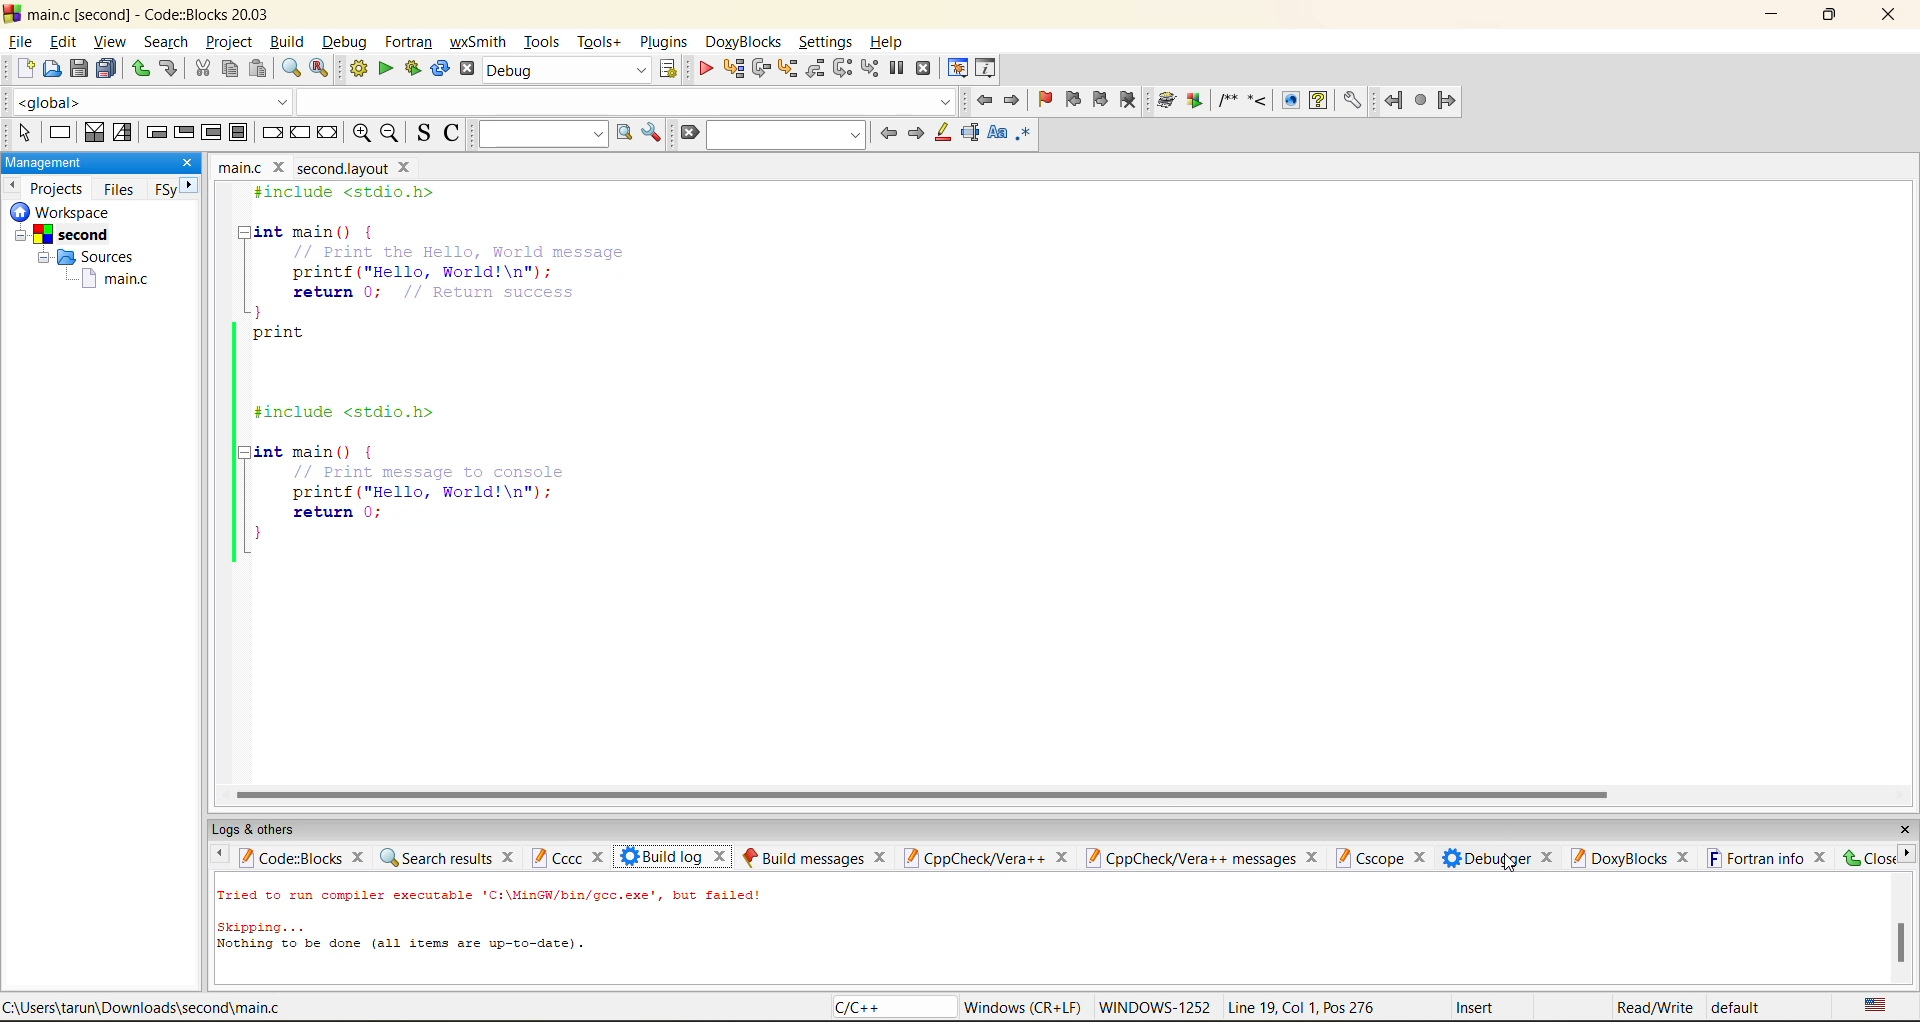 The width and height of the screenshot is (1920, 1022). I want to click on break debugger, so click(898, 67).